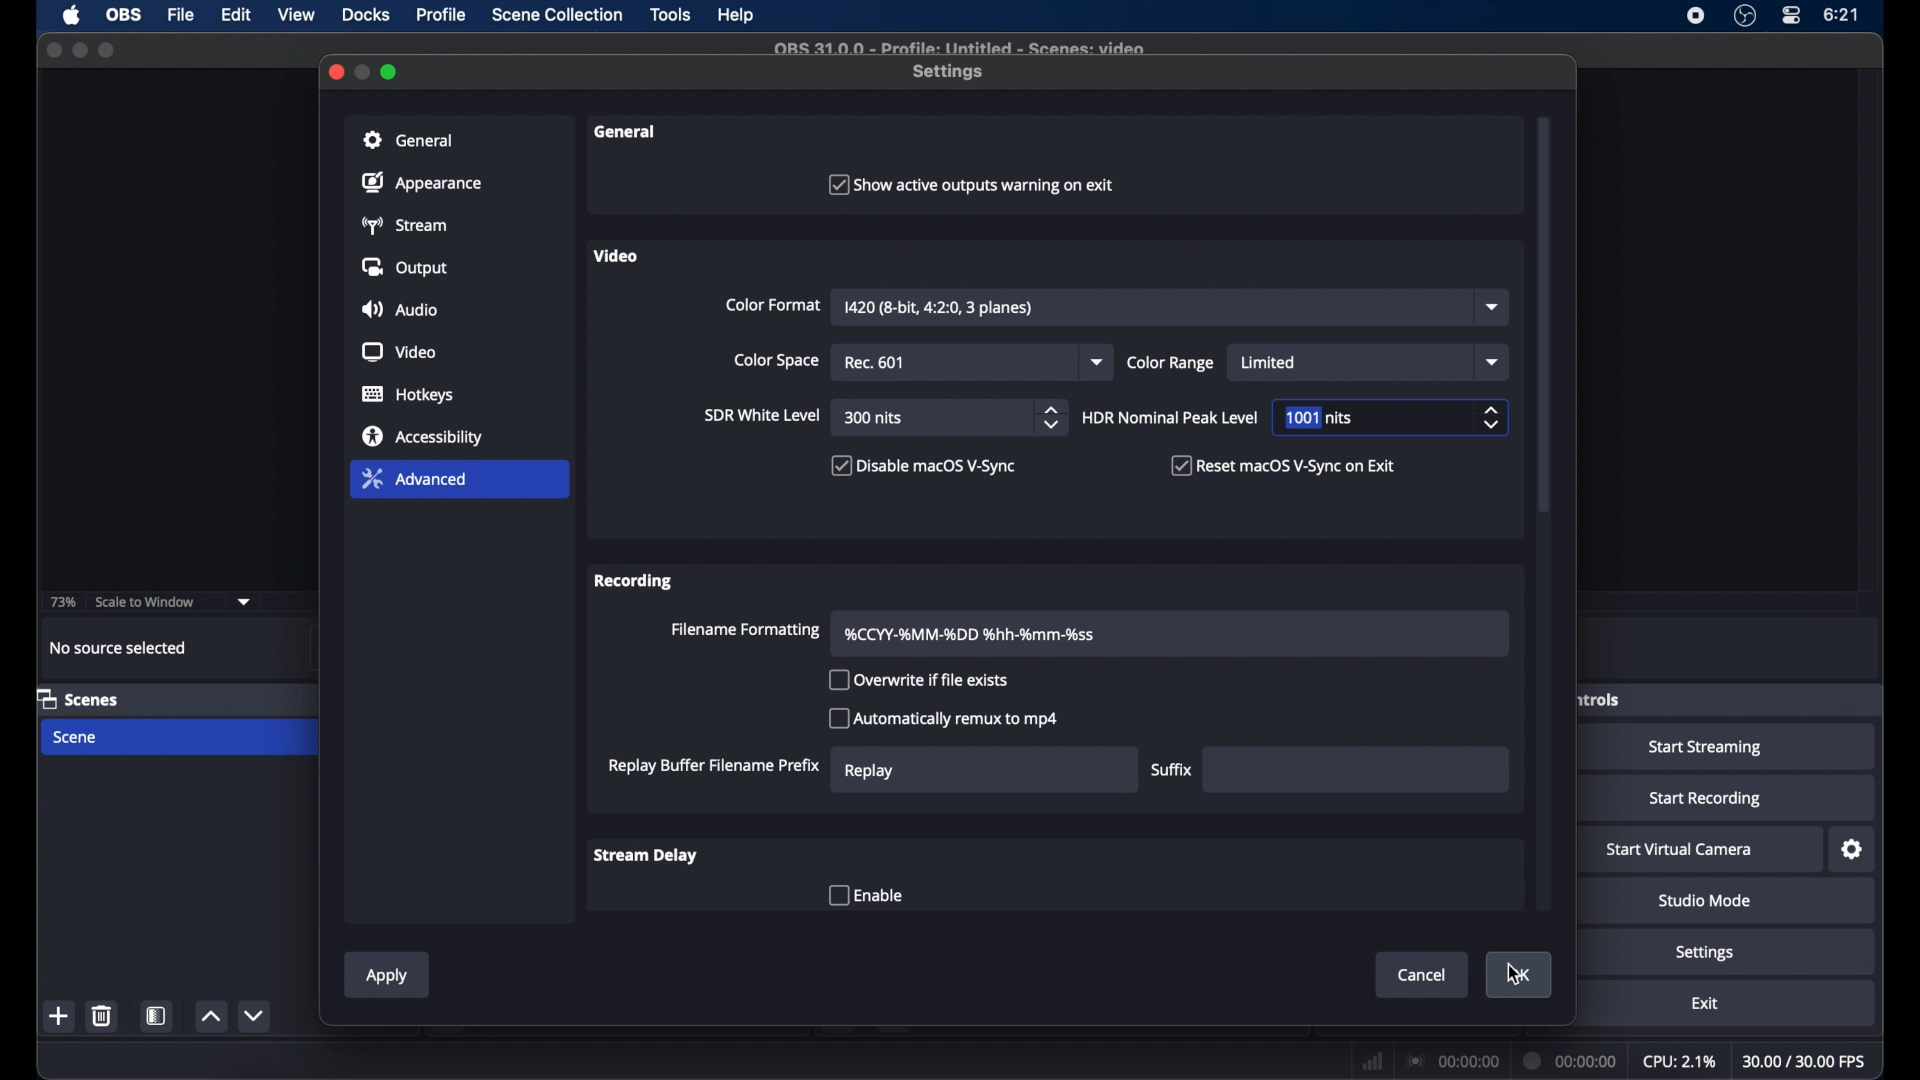  Describe the element at coordinates (1452, 1060) in the screenshot. I see `connection` at that location.